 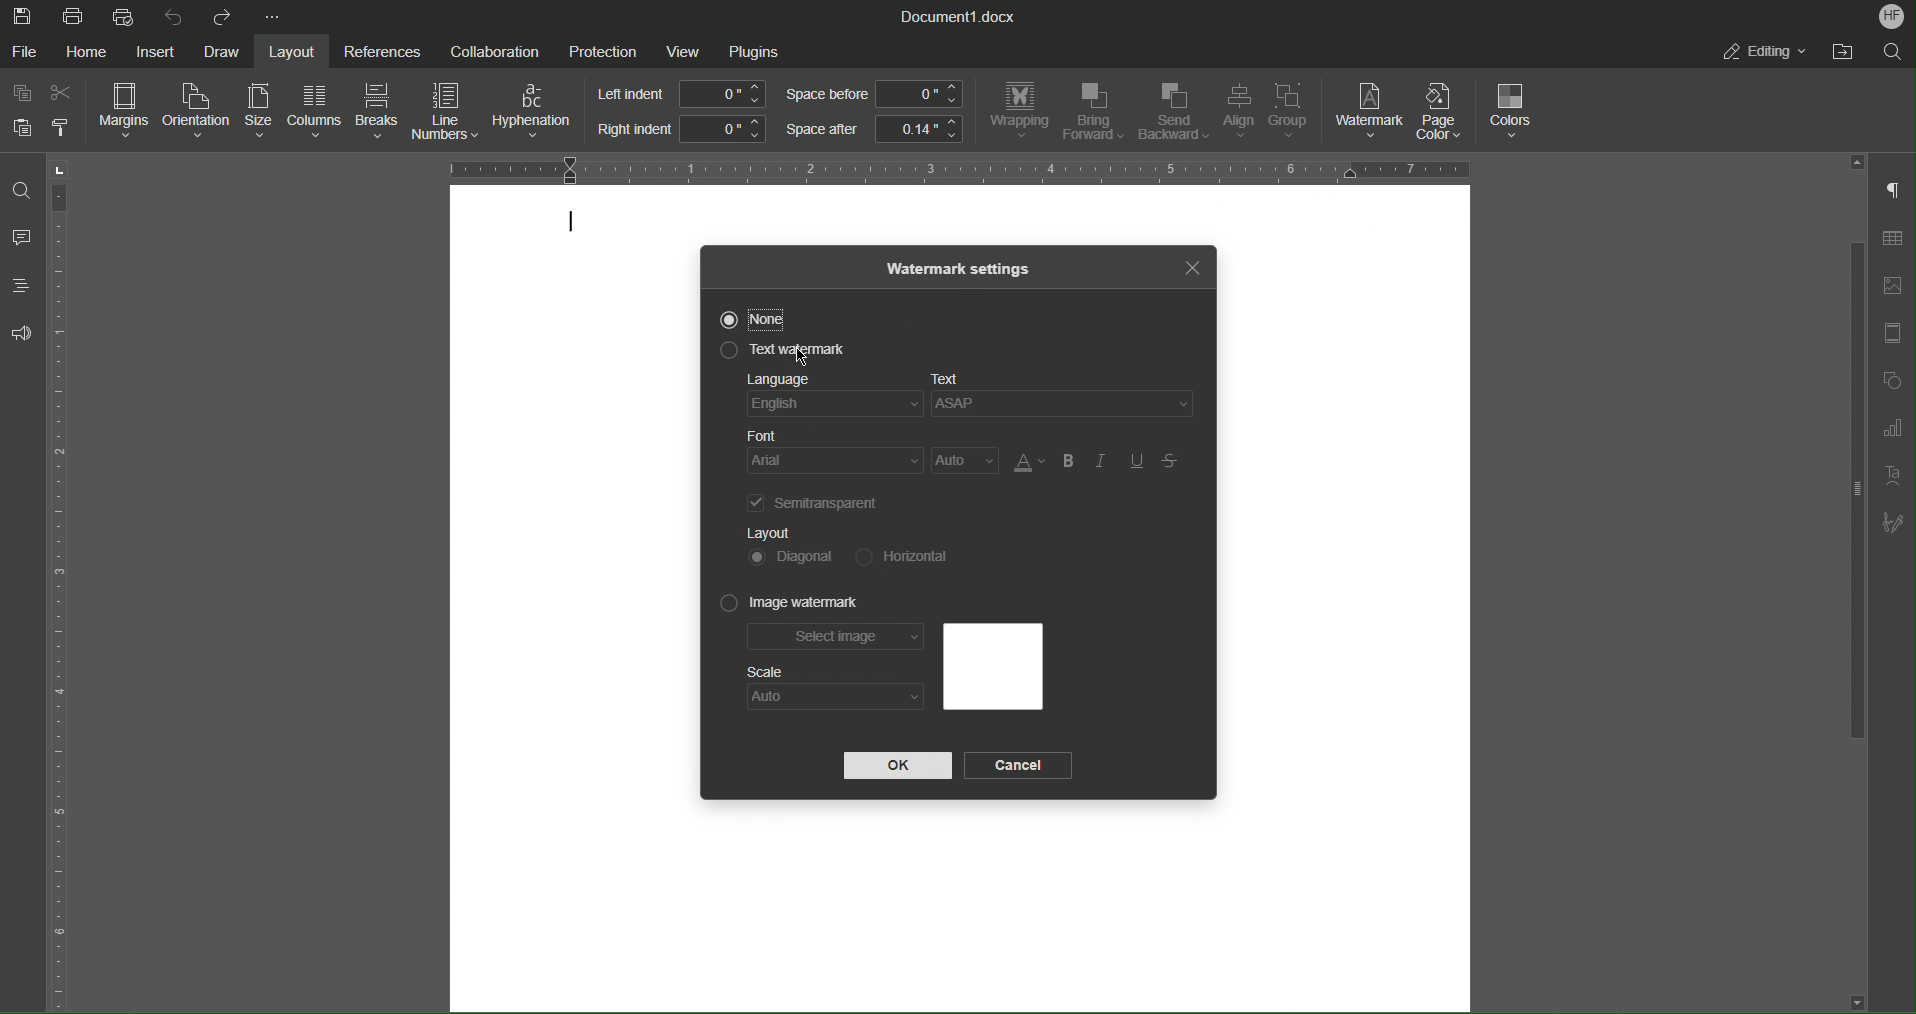 I want to click on Account, so click(x=1892, y=16).